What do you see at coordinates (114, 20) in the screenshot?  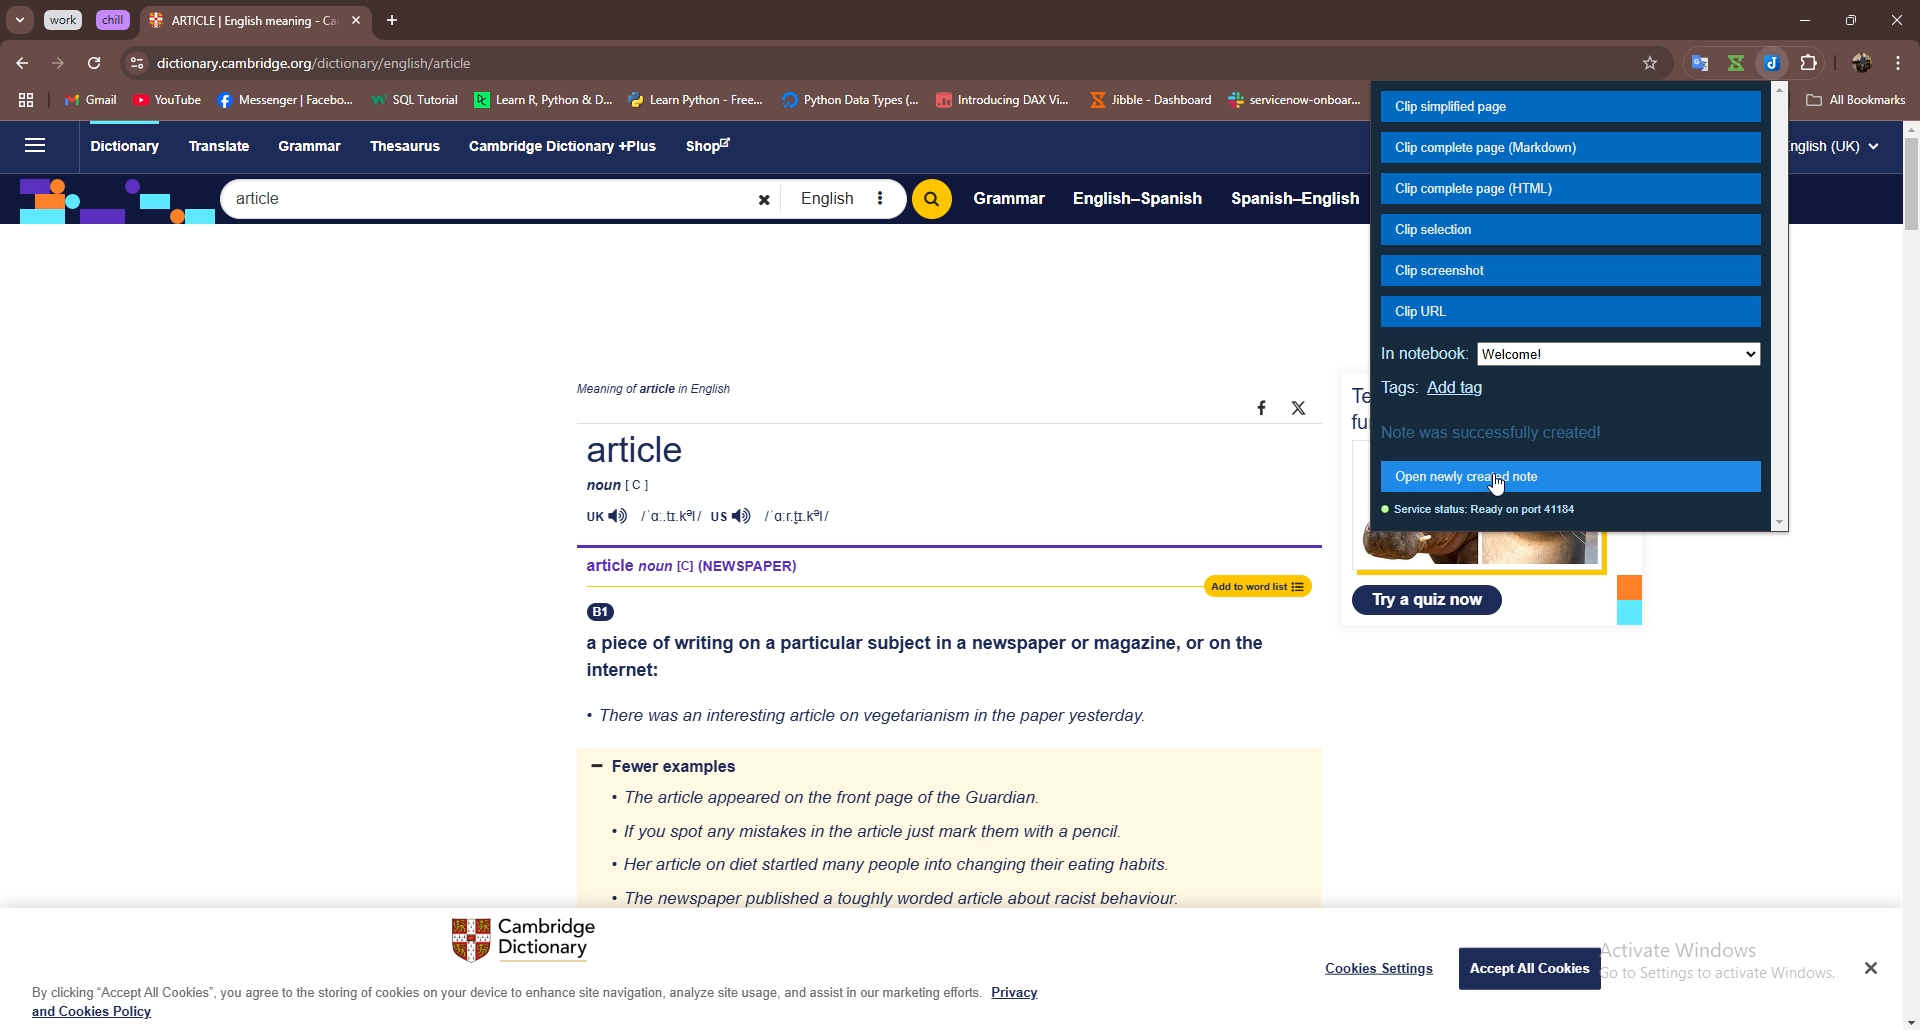 I see `grouped tab` at bounding box center [114, 20].